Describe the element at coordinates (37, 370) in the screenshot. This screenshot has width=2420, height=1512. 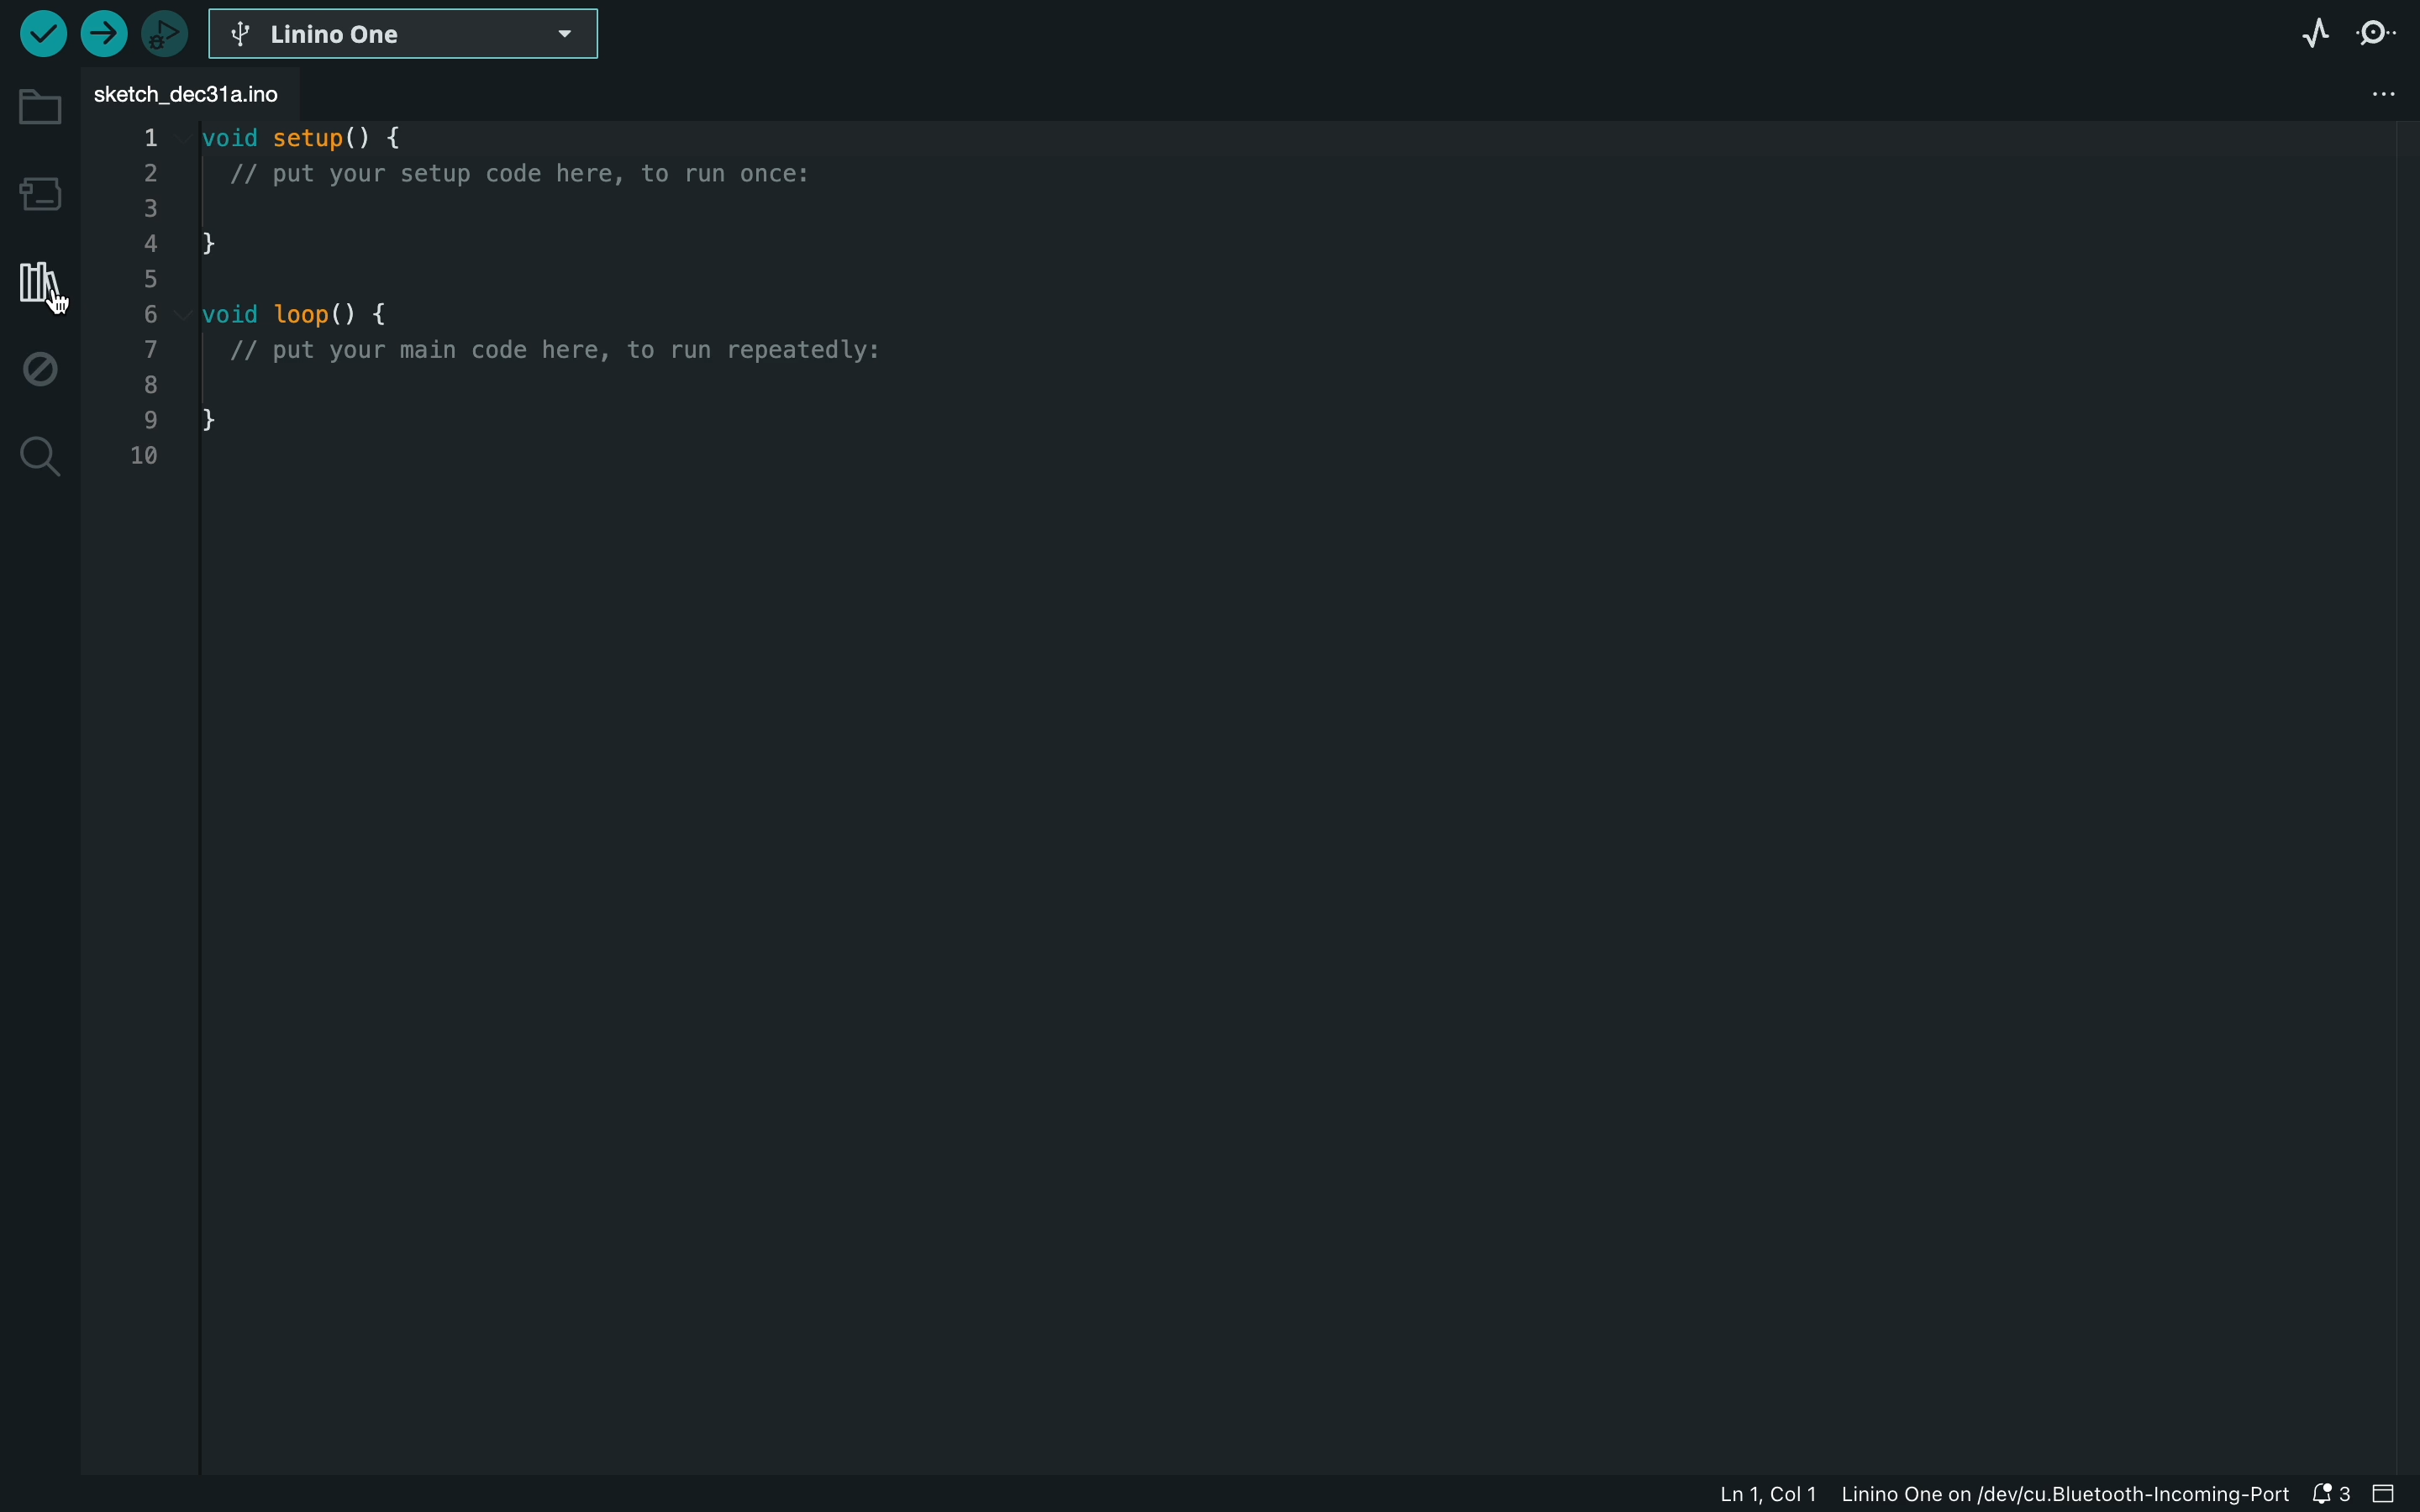
I see `debug` at that location.